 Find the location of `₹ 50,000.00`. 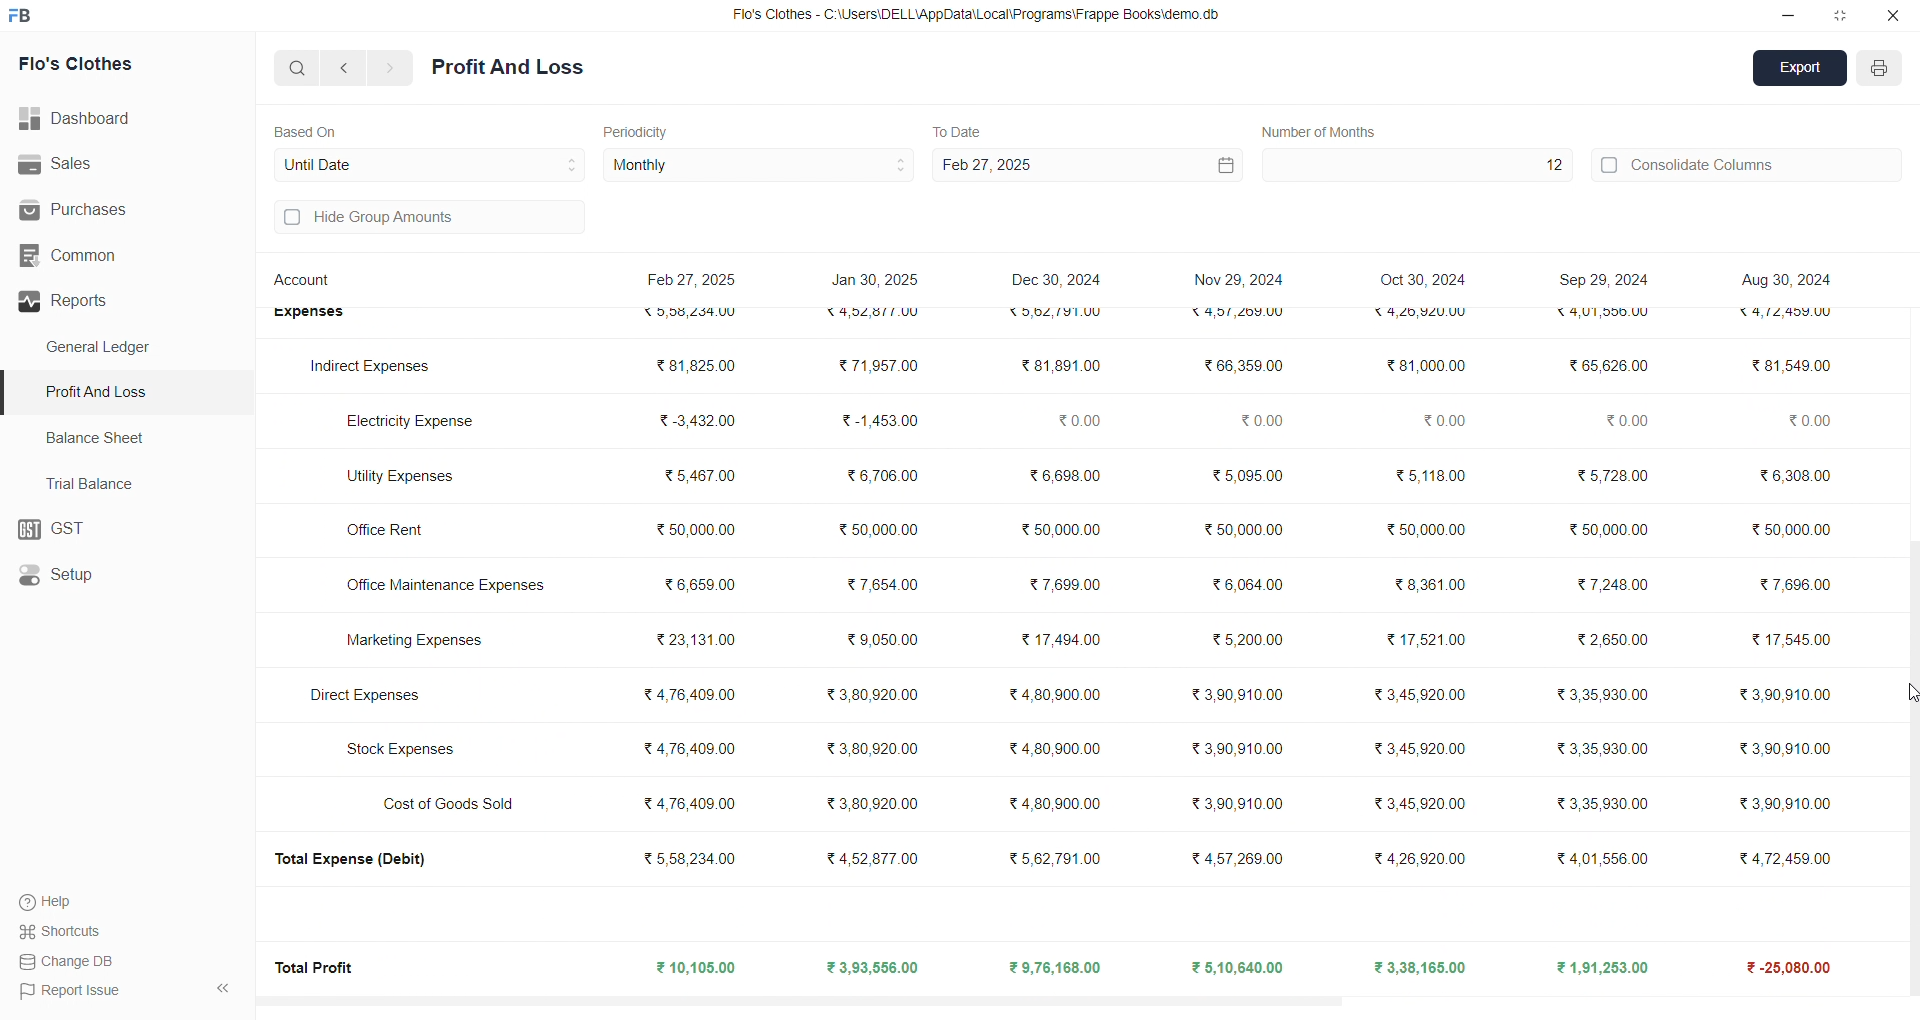

₹ 50,000.00 is located at coordinates (1608, 526).